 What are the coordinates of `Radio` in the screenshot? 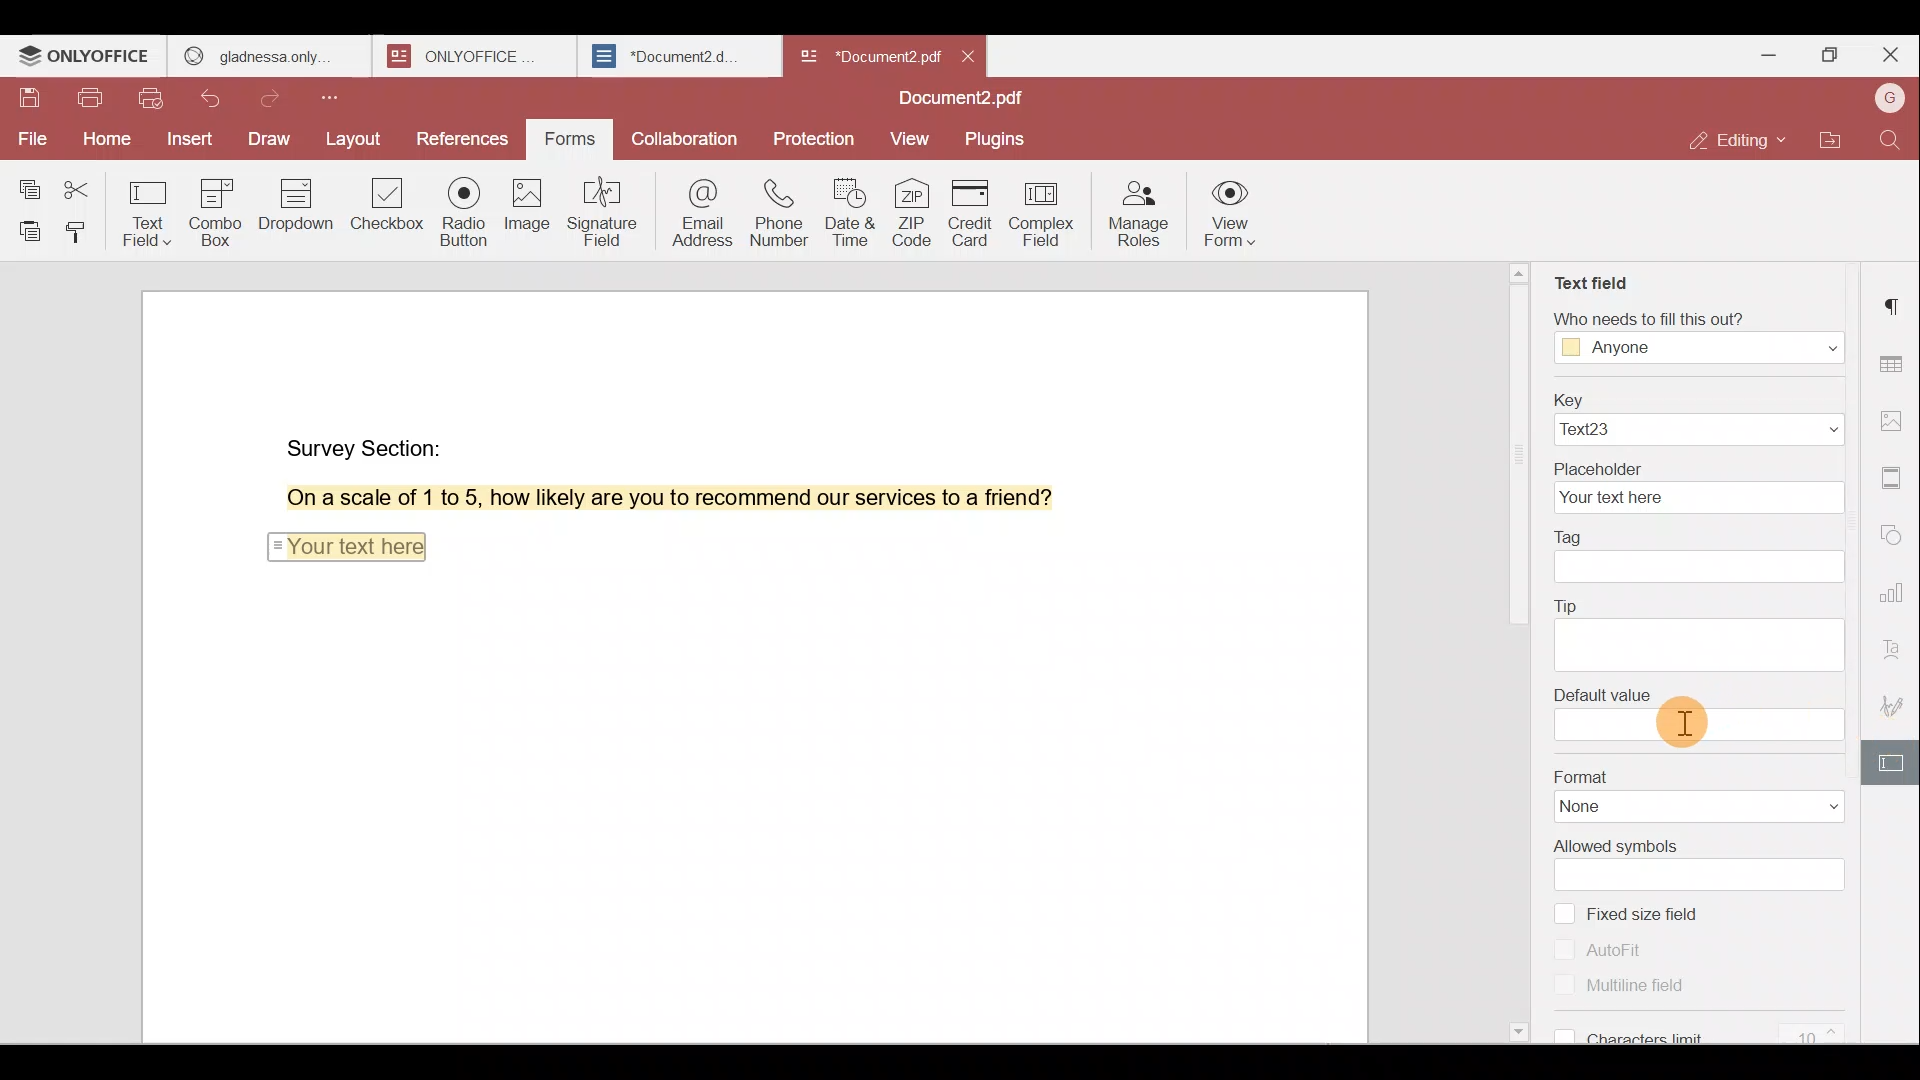 It's located at (465, 215).